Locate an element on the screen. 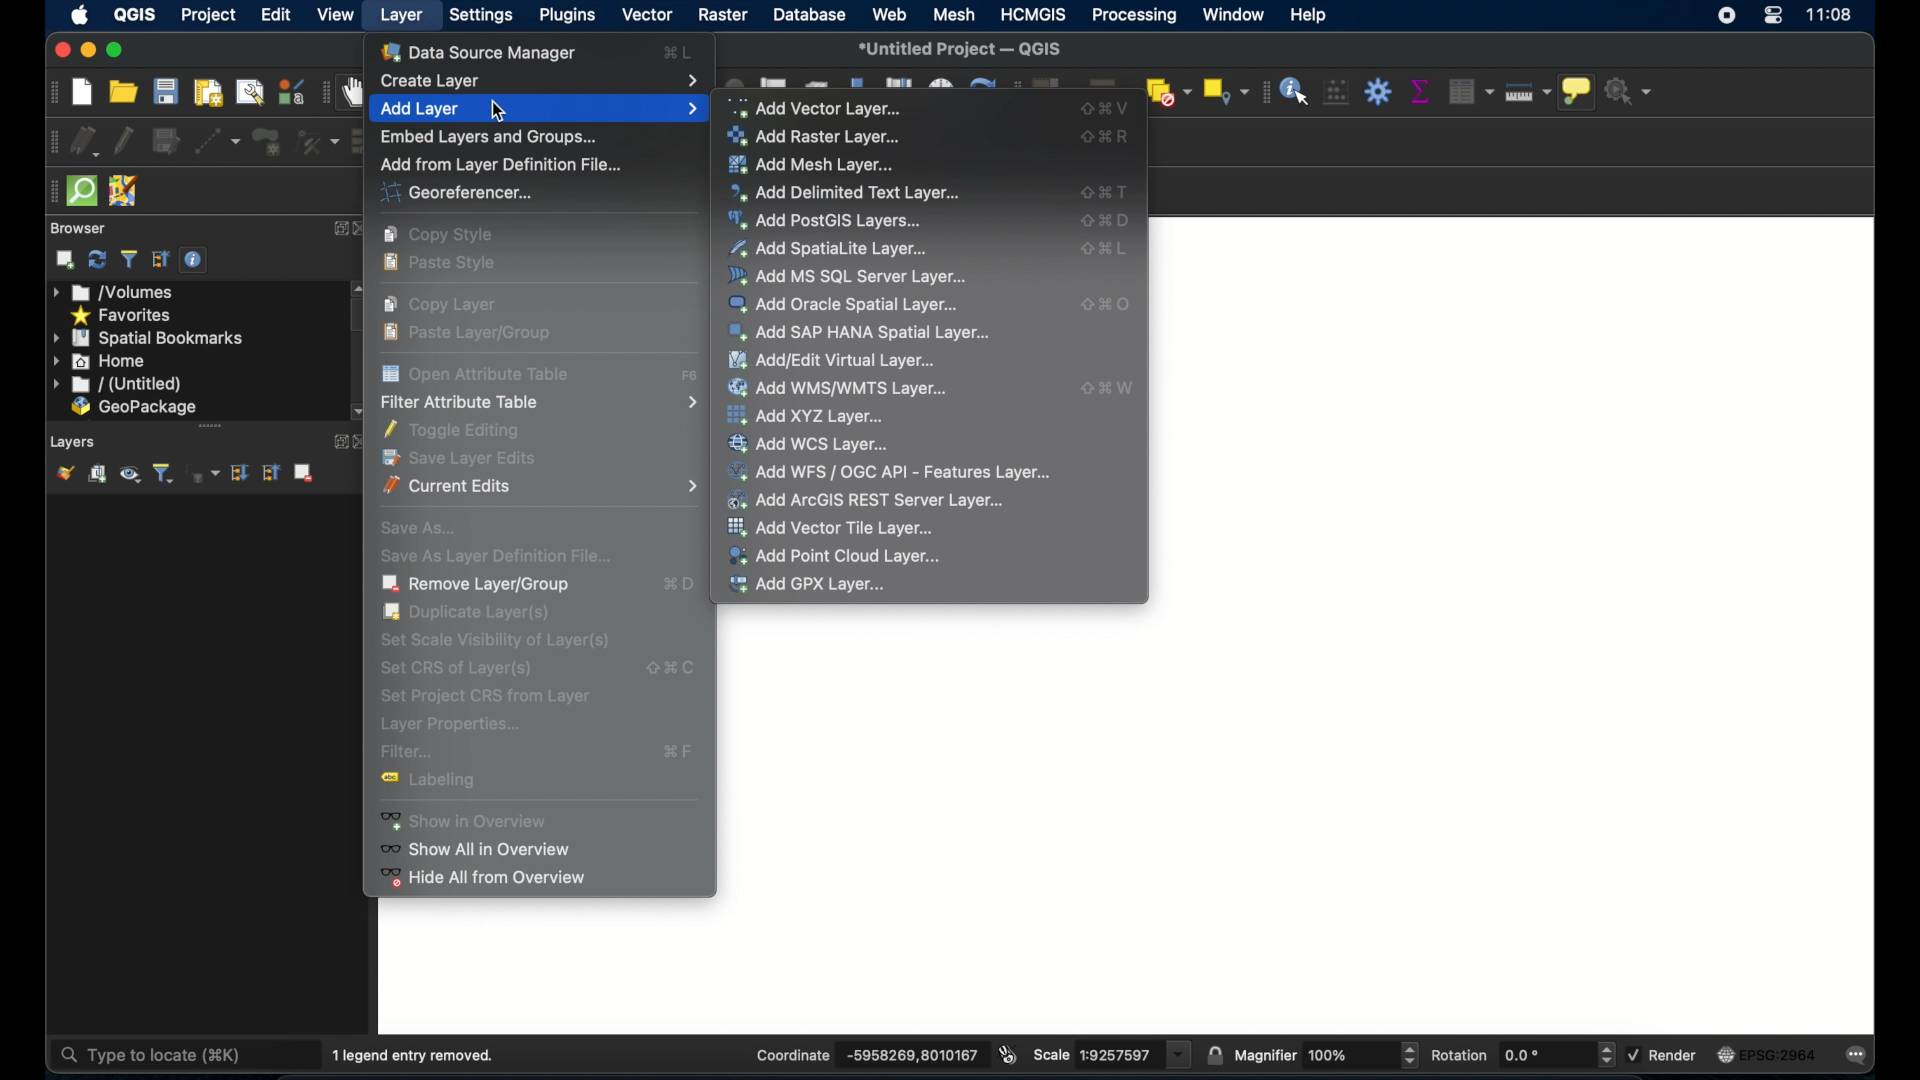  open attribute table is located at coordinates (478, 372).